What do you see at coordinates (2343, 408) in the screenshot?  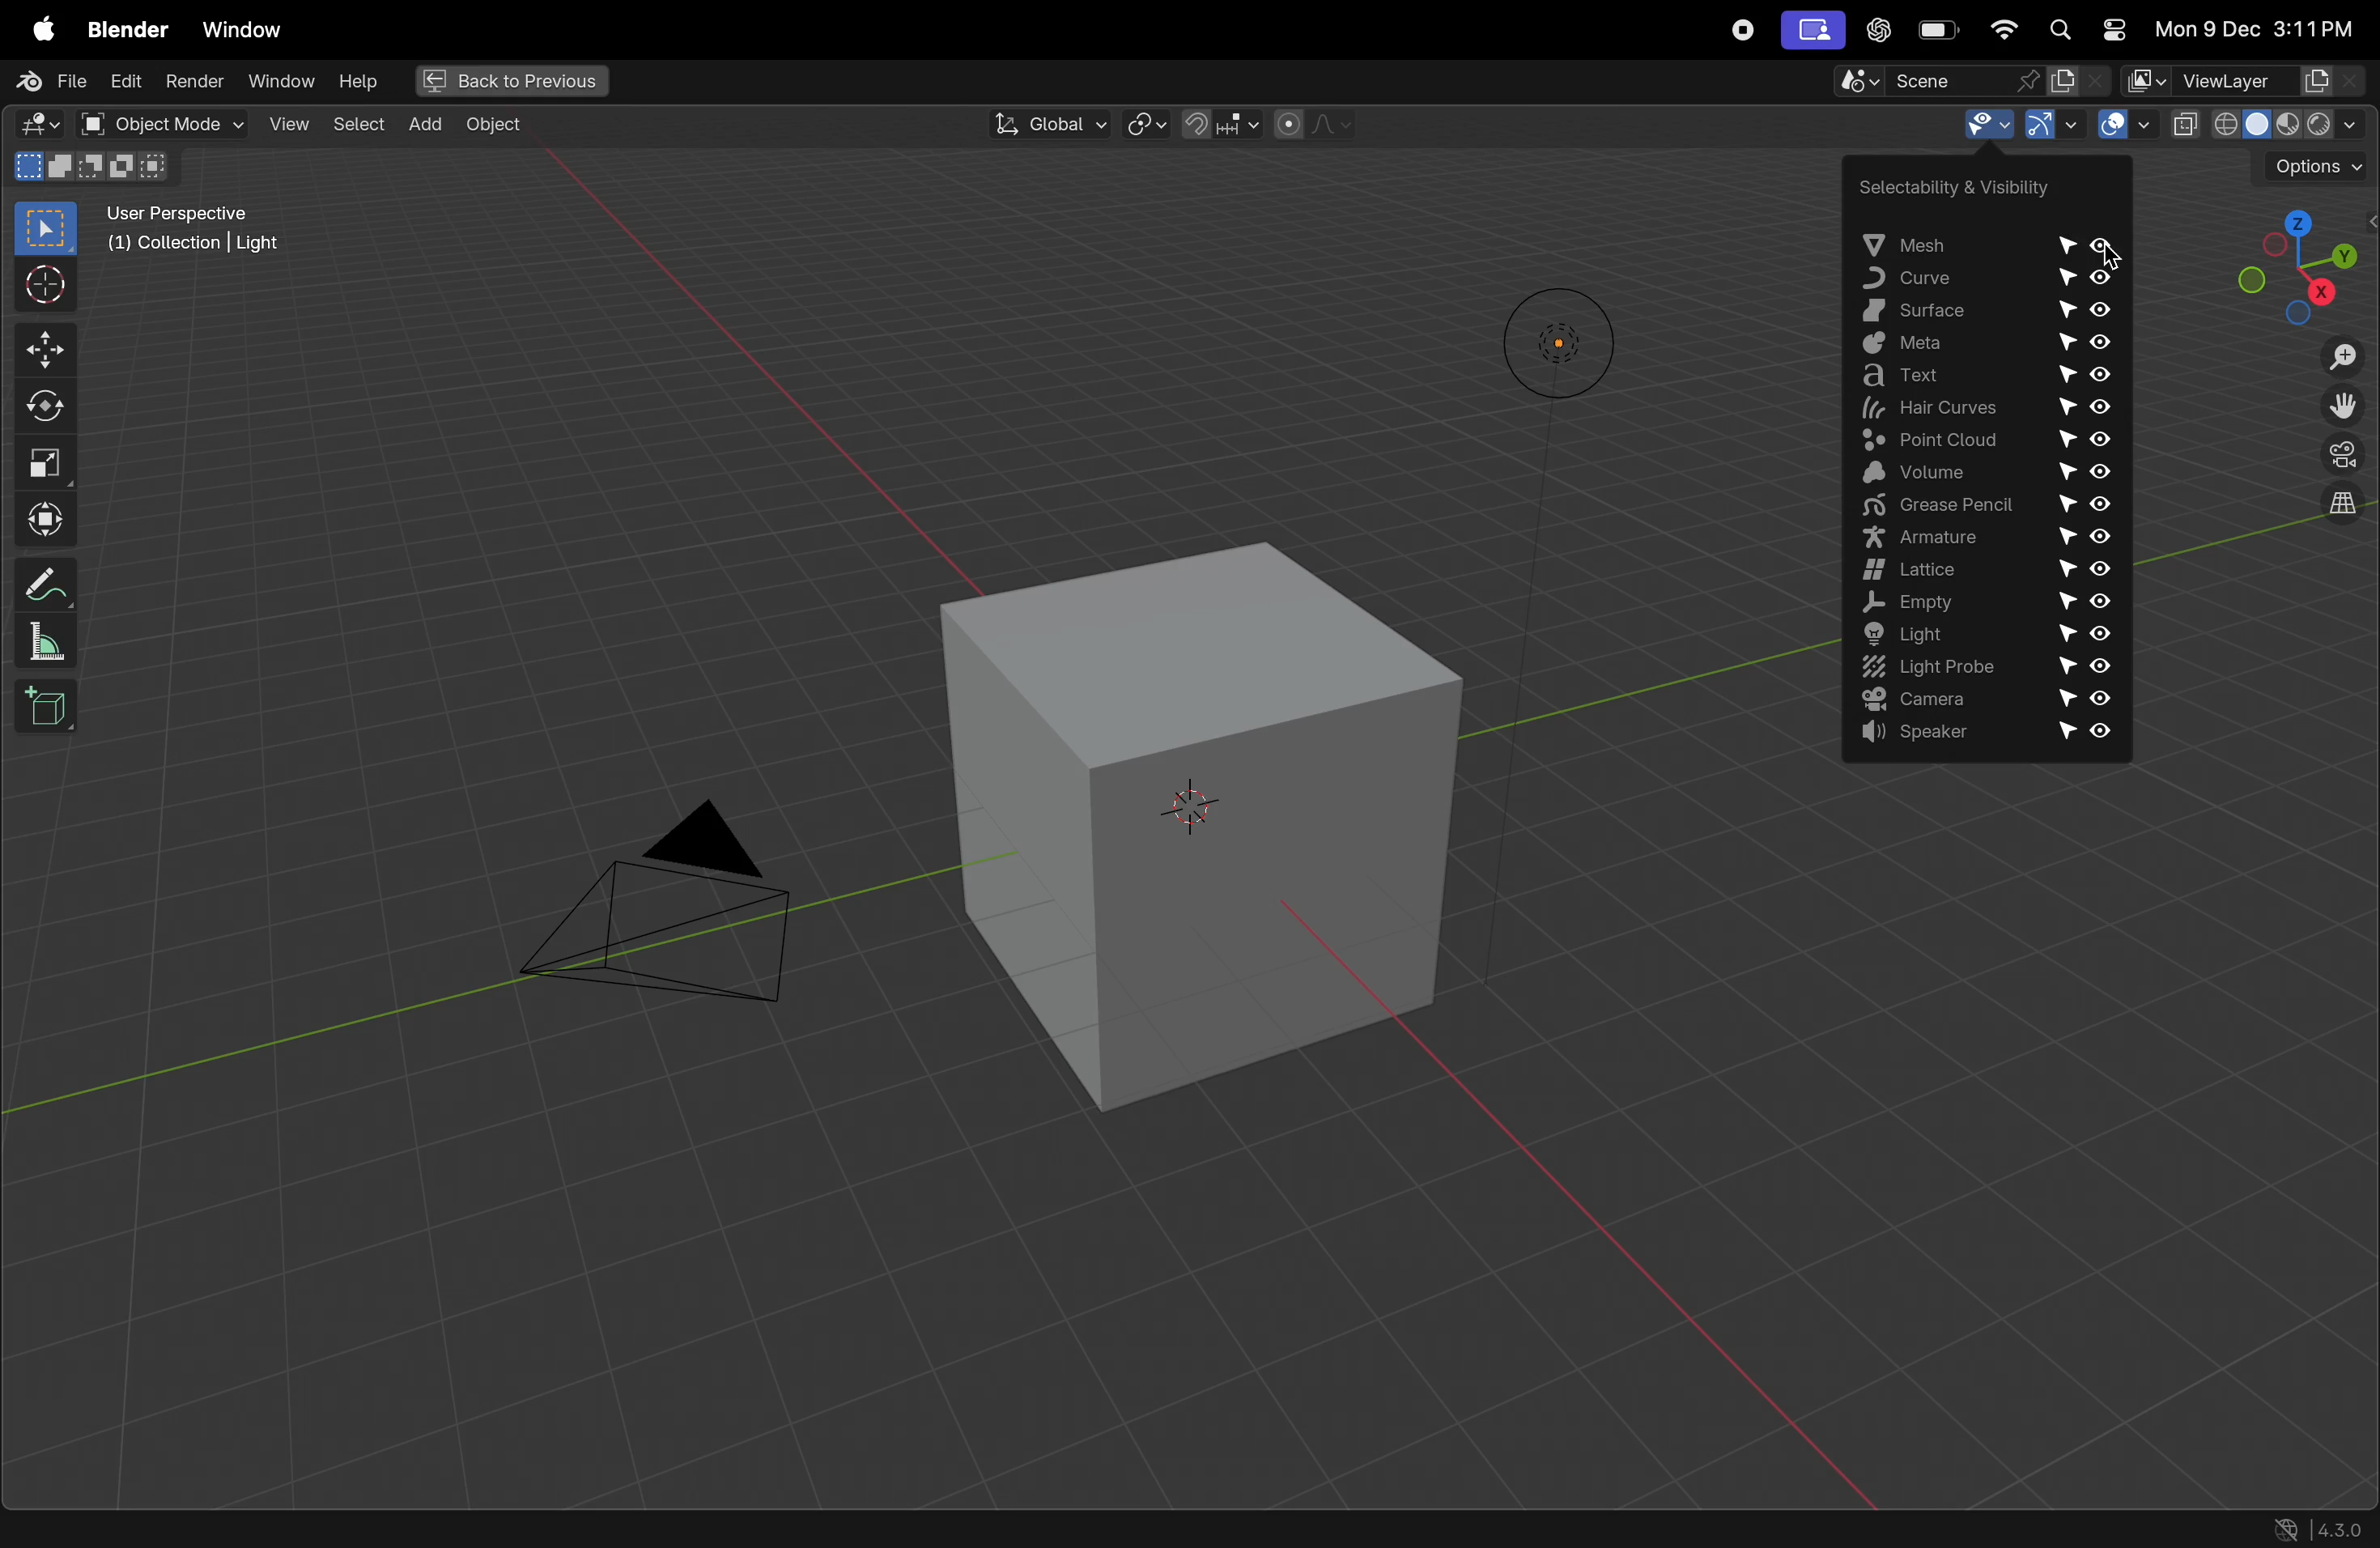 I see `move the view` at bounding box center [2343, 408].